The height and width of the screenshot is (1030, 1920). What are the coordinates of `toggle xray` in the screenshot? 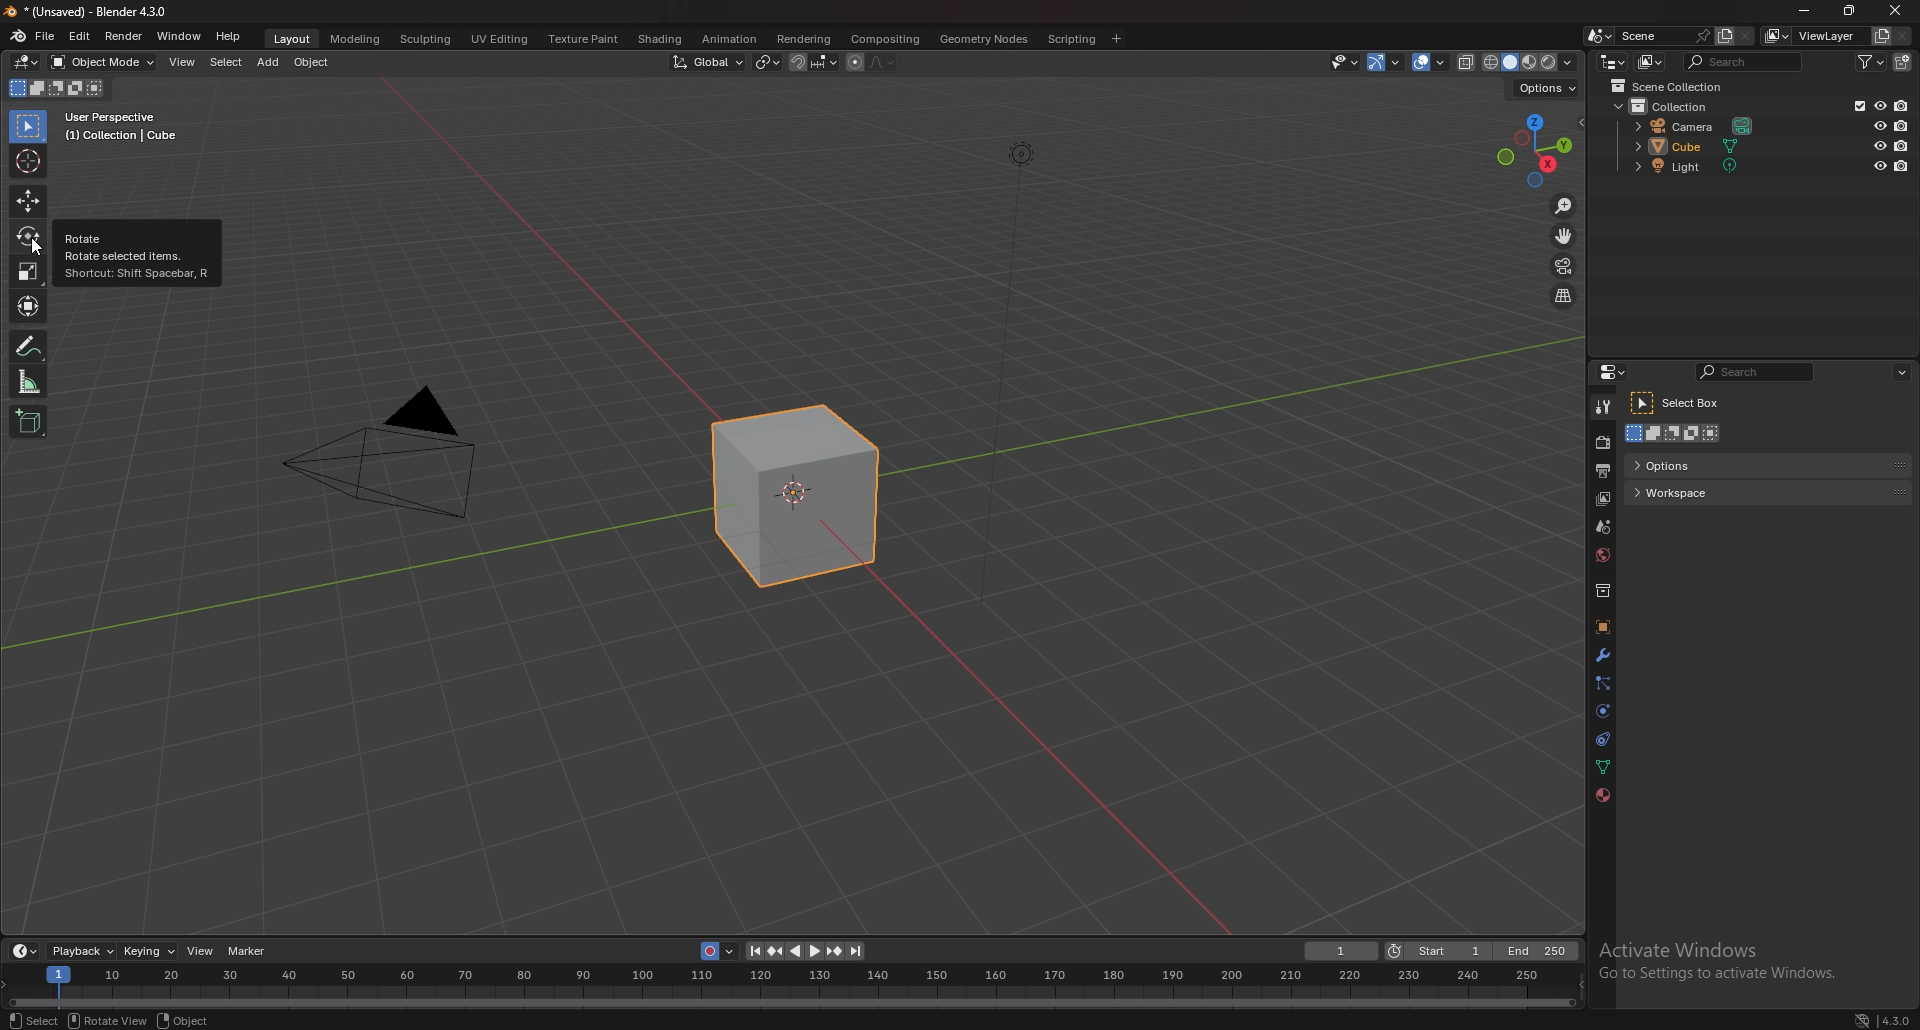 It's located at (1467, 62).